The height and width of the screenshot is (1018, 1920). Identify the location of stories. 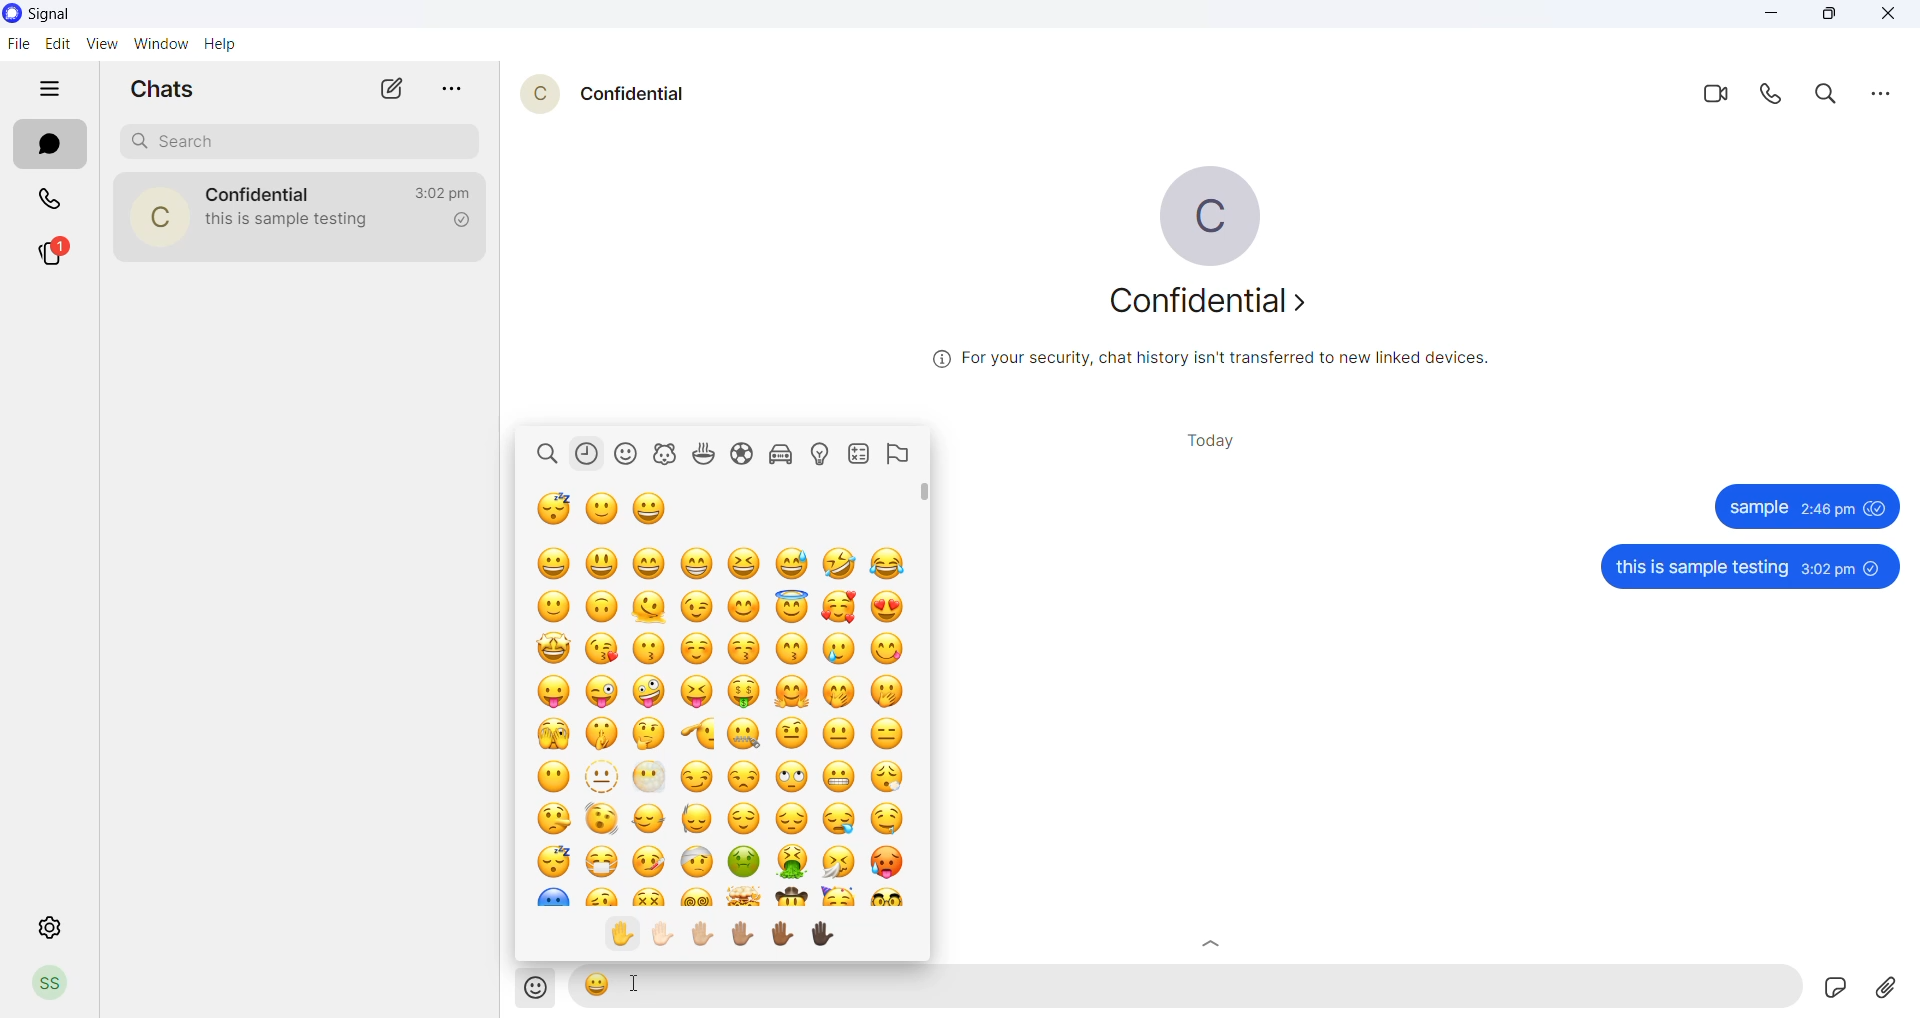
(55, 252).